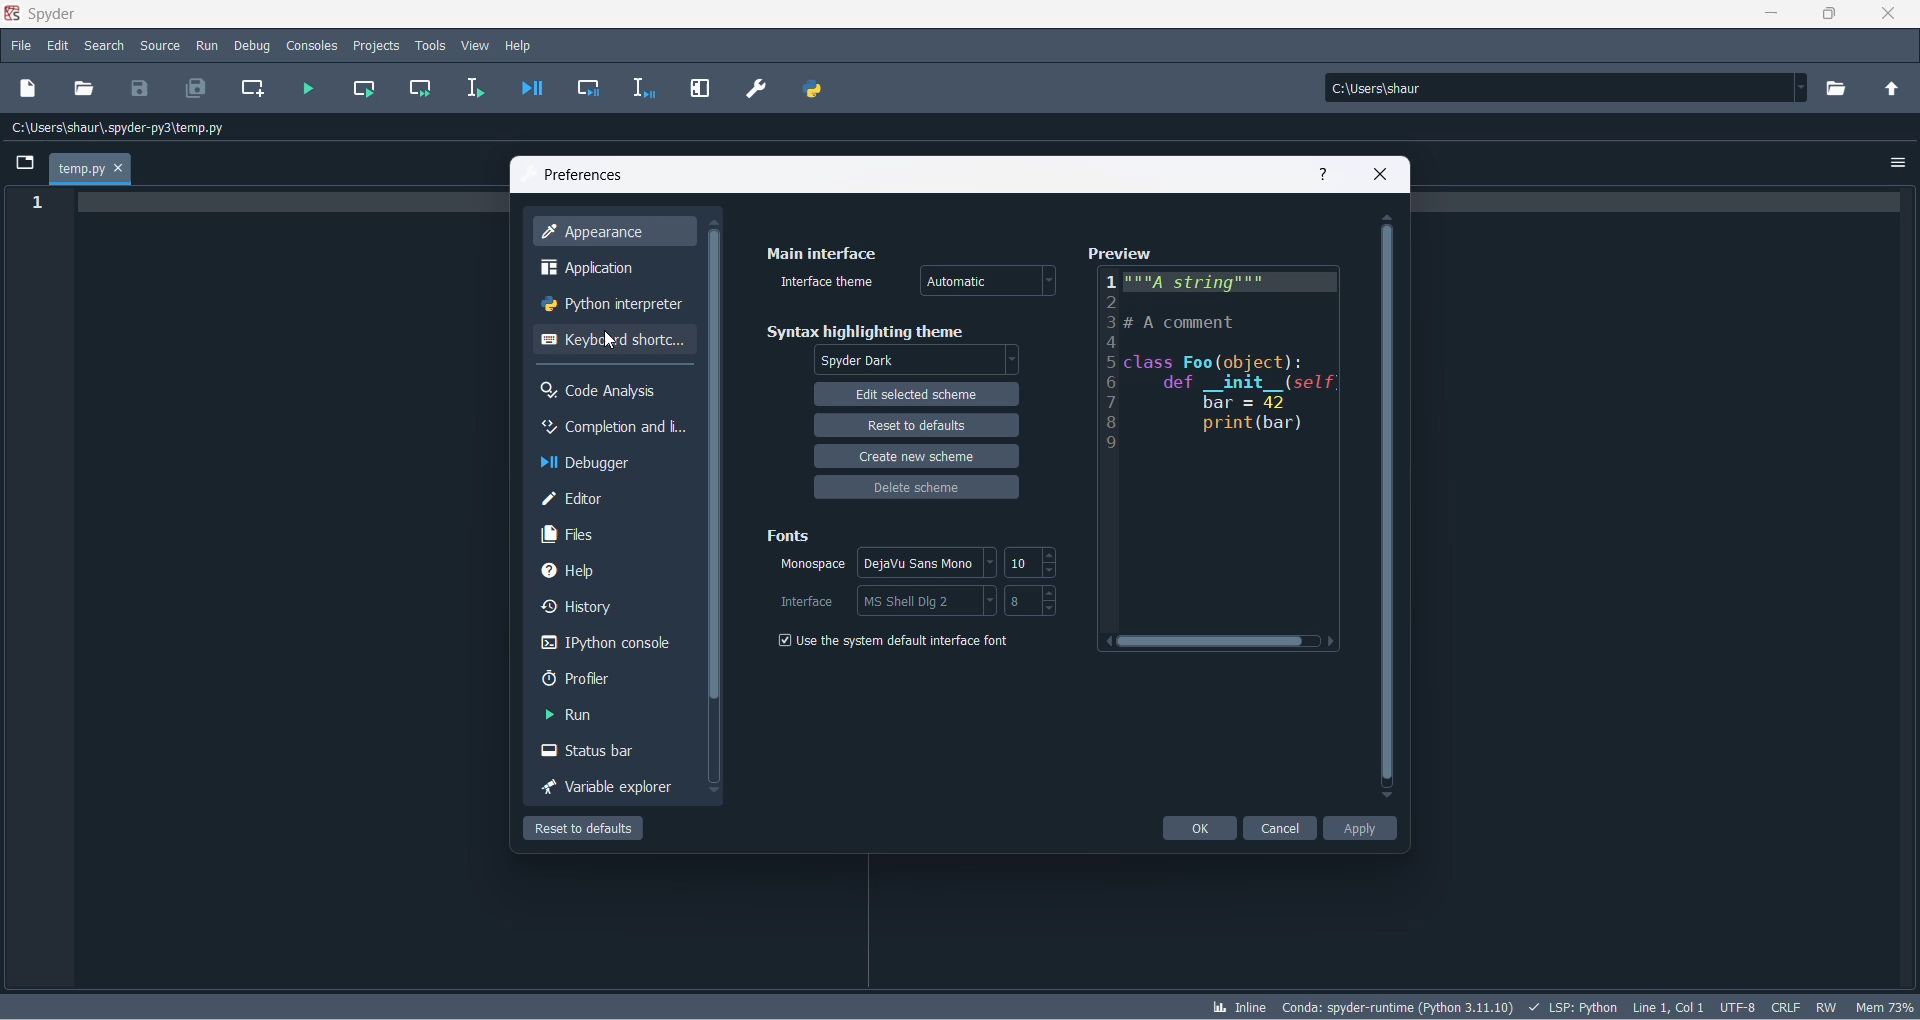  I want to click on path, so click(122, 131).